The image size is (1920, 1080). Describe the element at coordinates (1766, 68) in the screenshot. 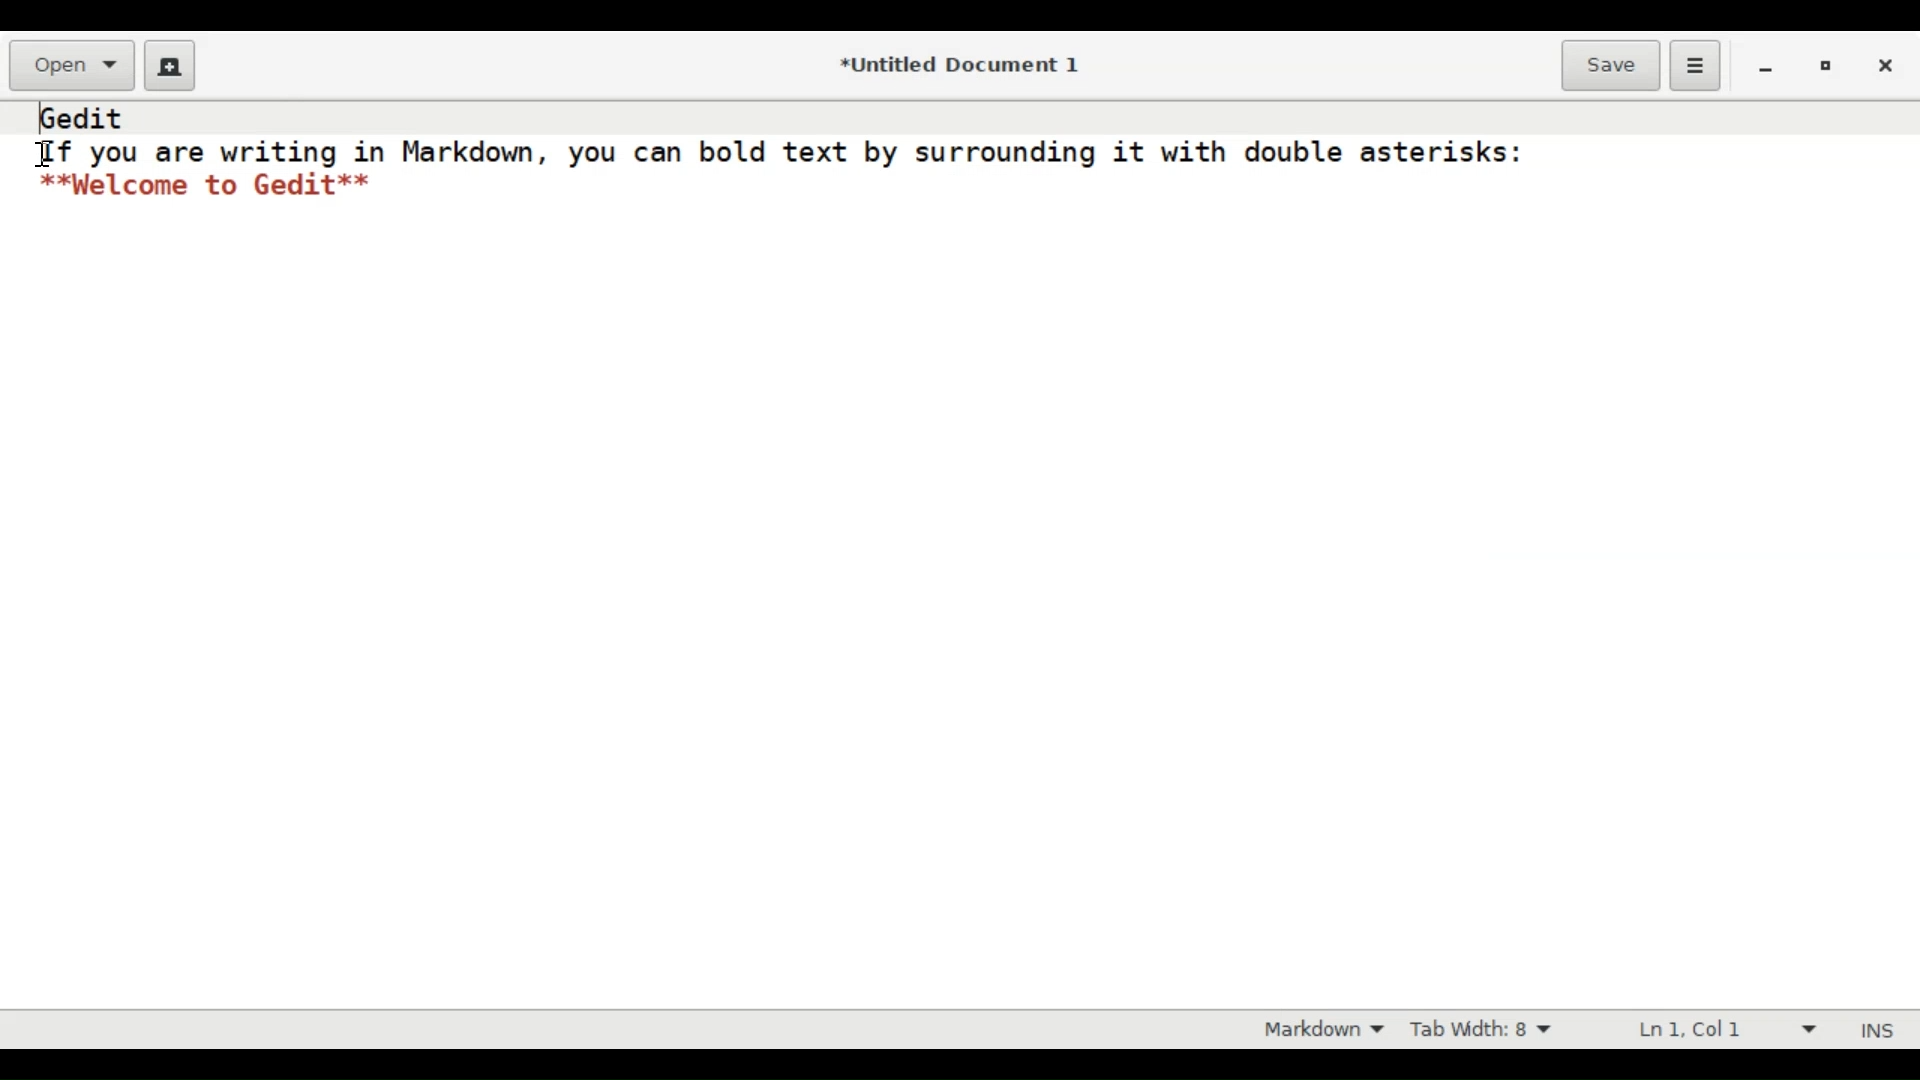

I see `minimize` at that location.